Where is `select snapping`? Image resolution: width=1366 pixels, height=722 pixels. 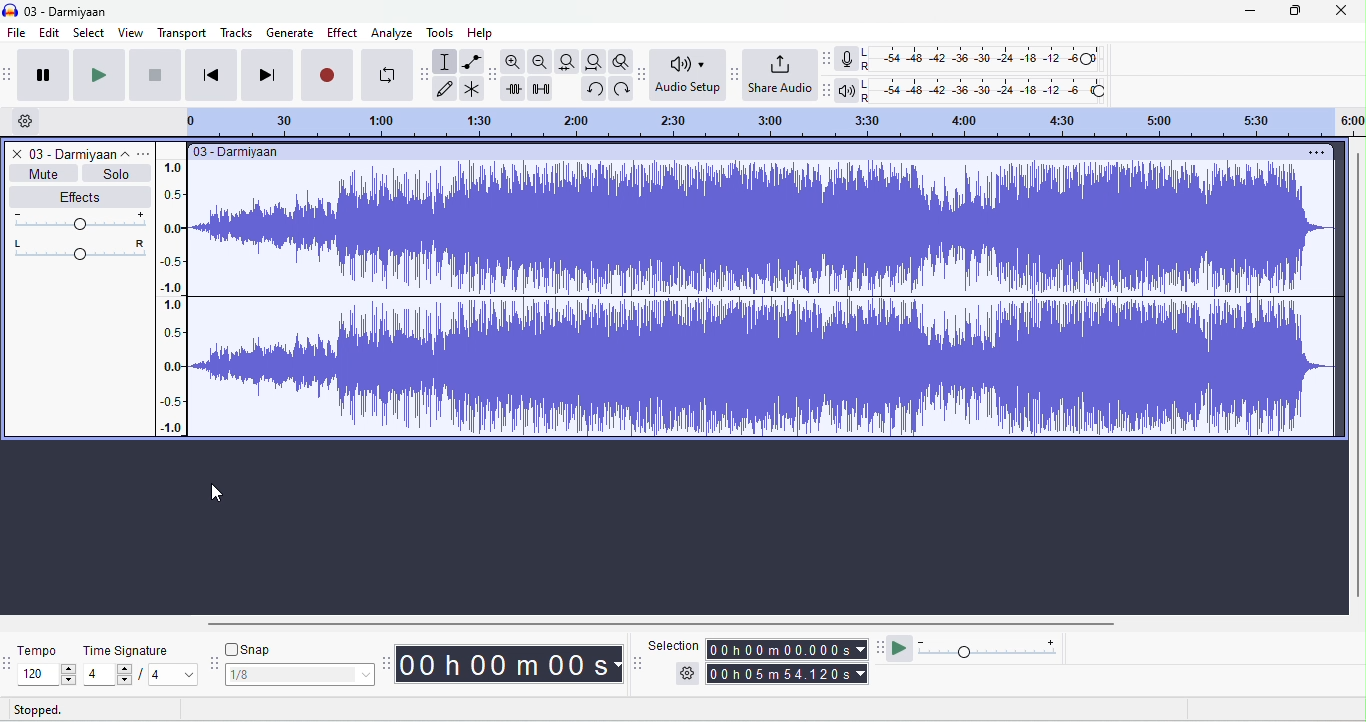 select snapping is located at coordinates (301, 674).